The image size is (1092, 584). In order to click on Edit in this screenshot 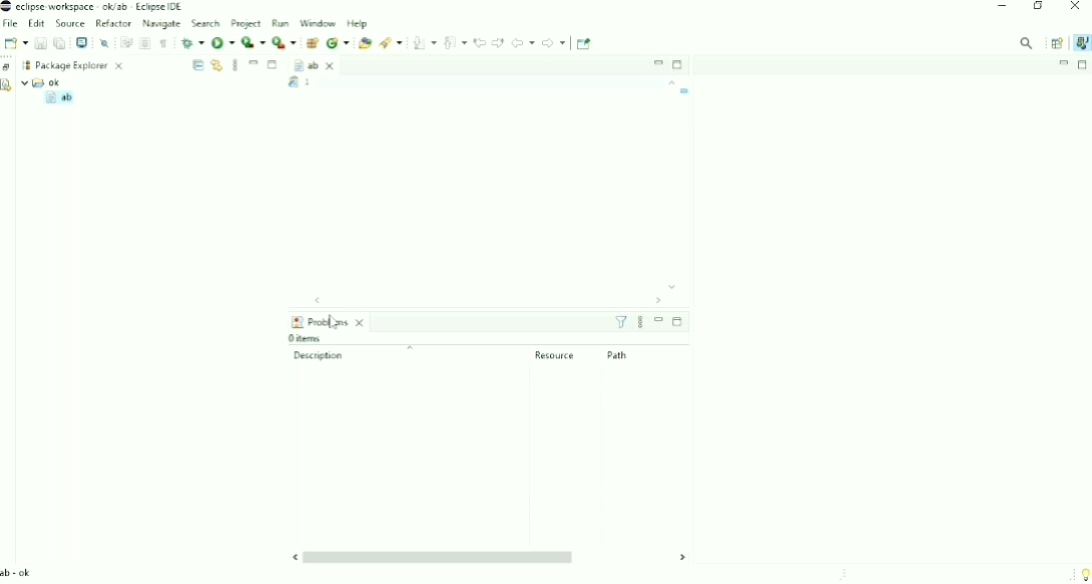, I will do `click(36, 23)`.